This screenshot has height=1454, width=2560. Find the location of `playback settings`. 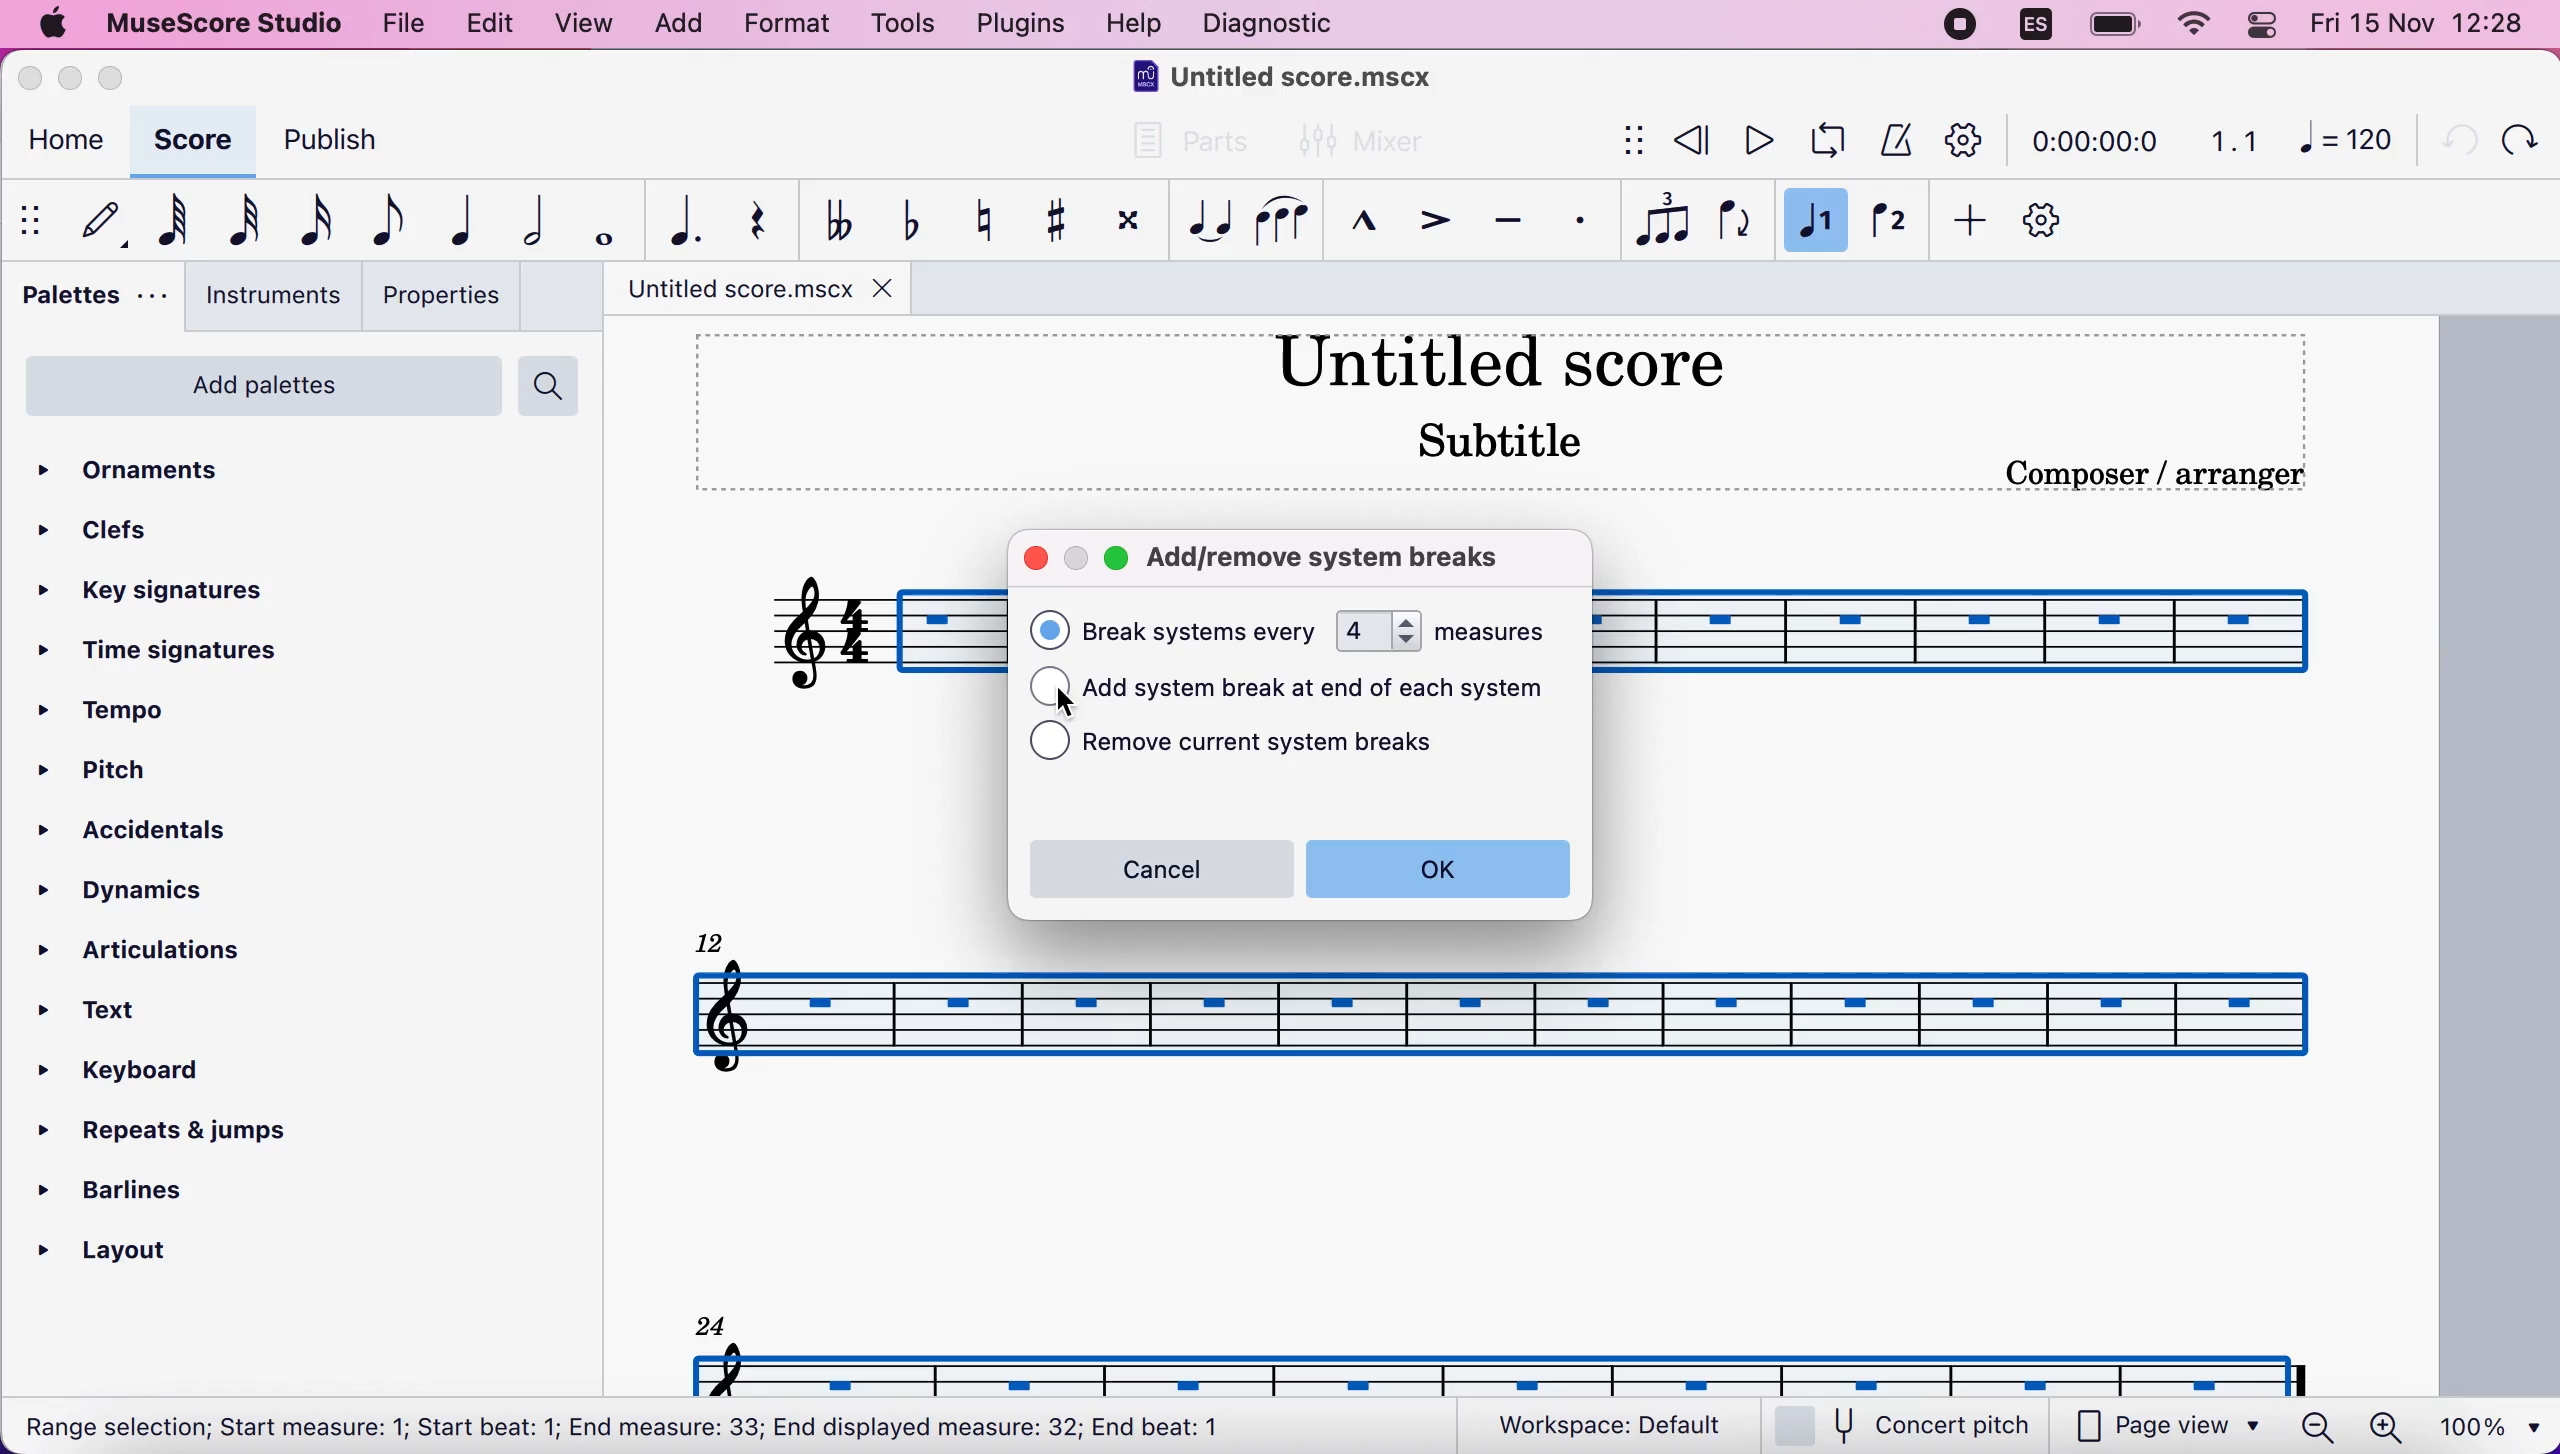

playback settings is located at coordinates (1965, 139).